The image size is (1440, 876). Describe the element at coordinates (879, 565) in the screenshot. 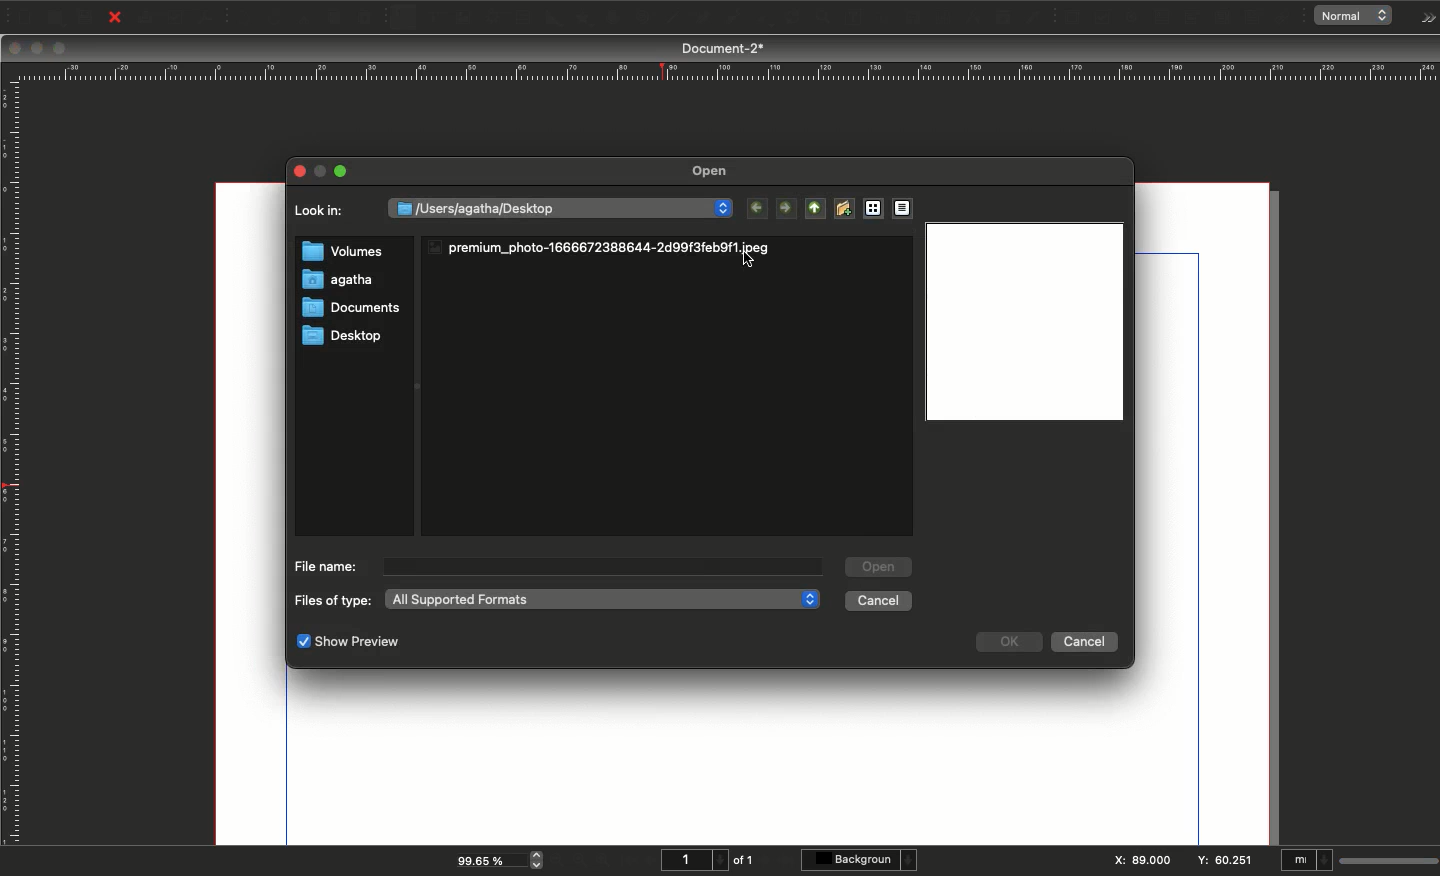

I see `Open` at that location.